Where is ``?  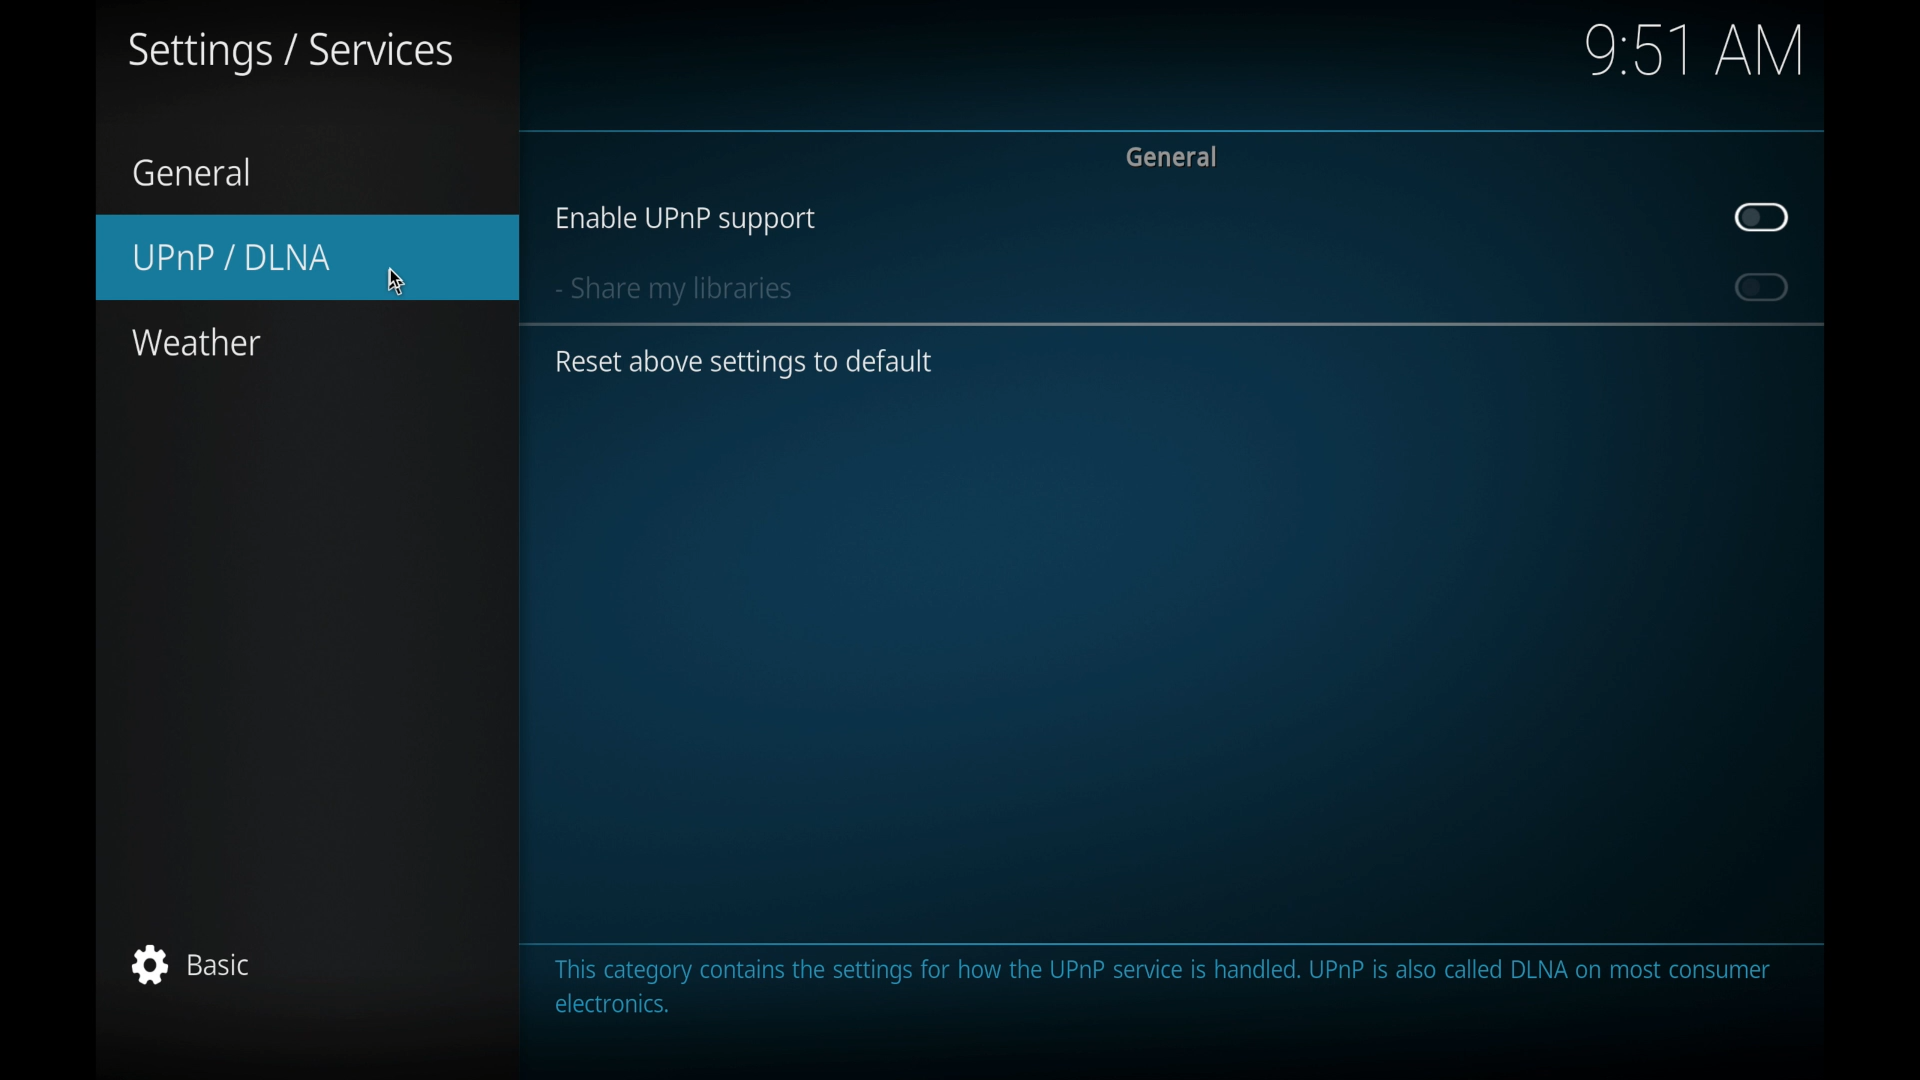
 is located at coordinates (395, 275).